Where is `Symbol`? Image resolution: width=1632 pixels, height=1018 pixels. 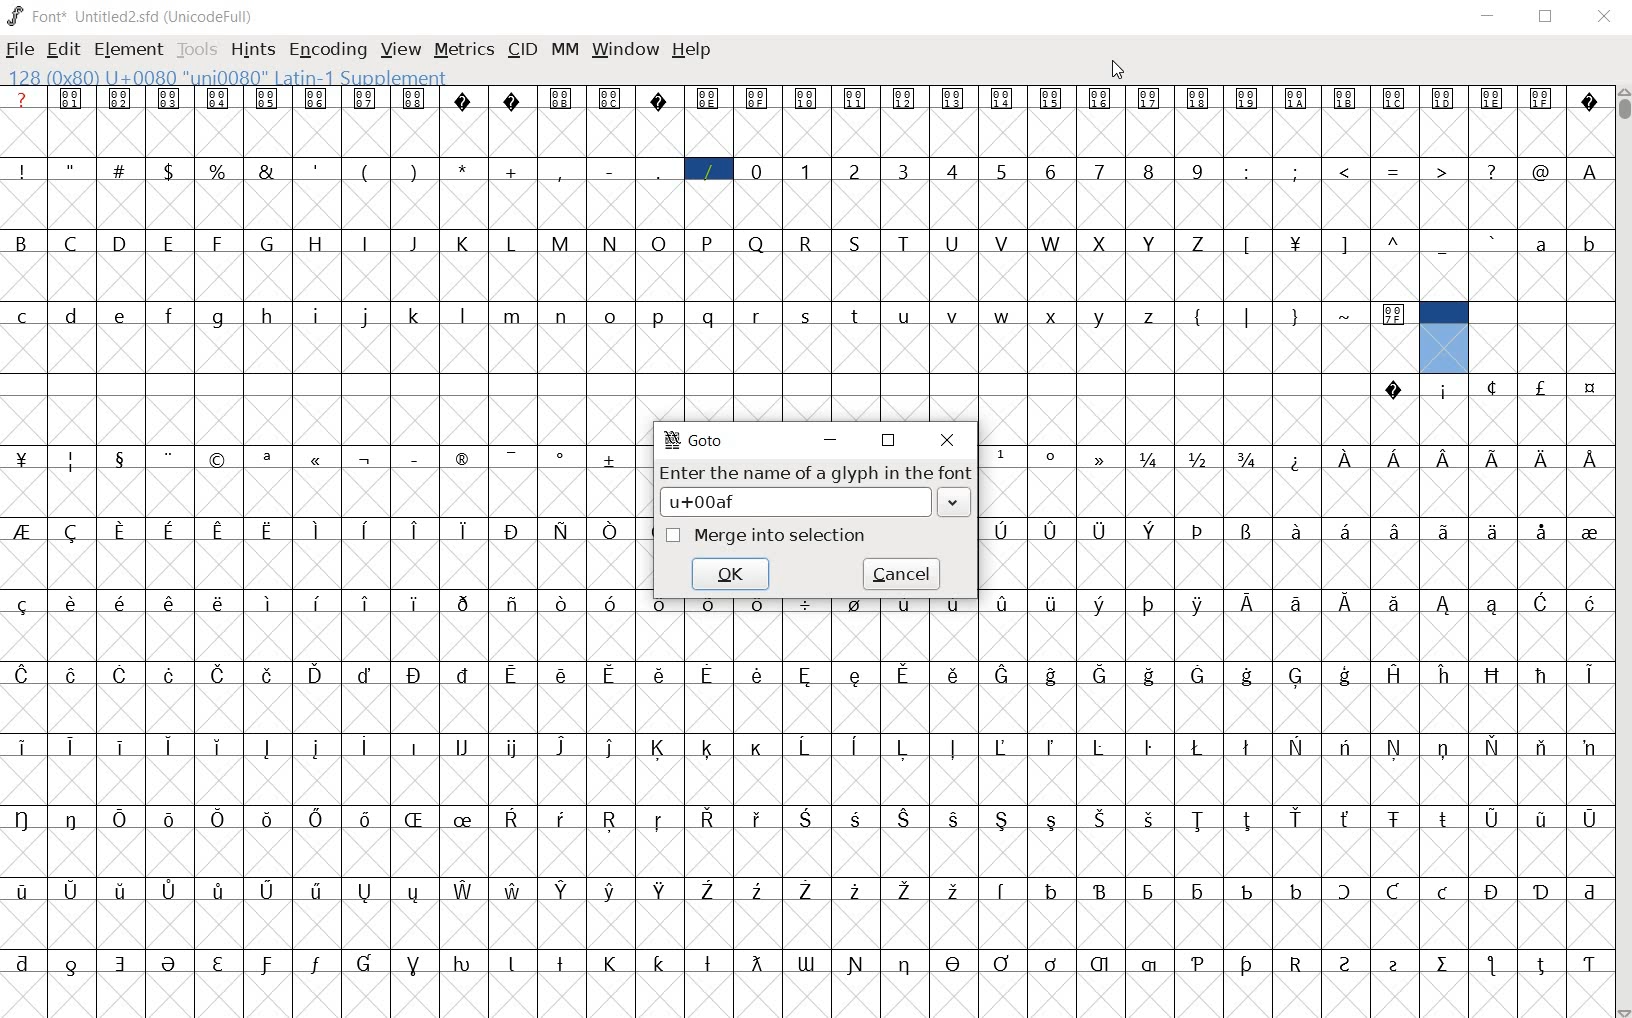 Symbol is located at coordinates (610, 673).